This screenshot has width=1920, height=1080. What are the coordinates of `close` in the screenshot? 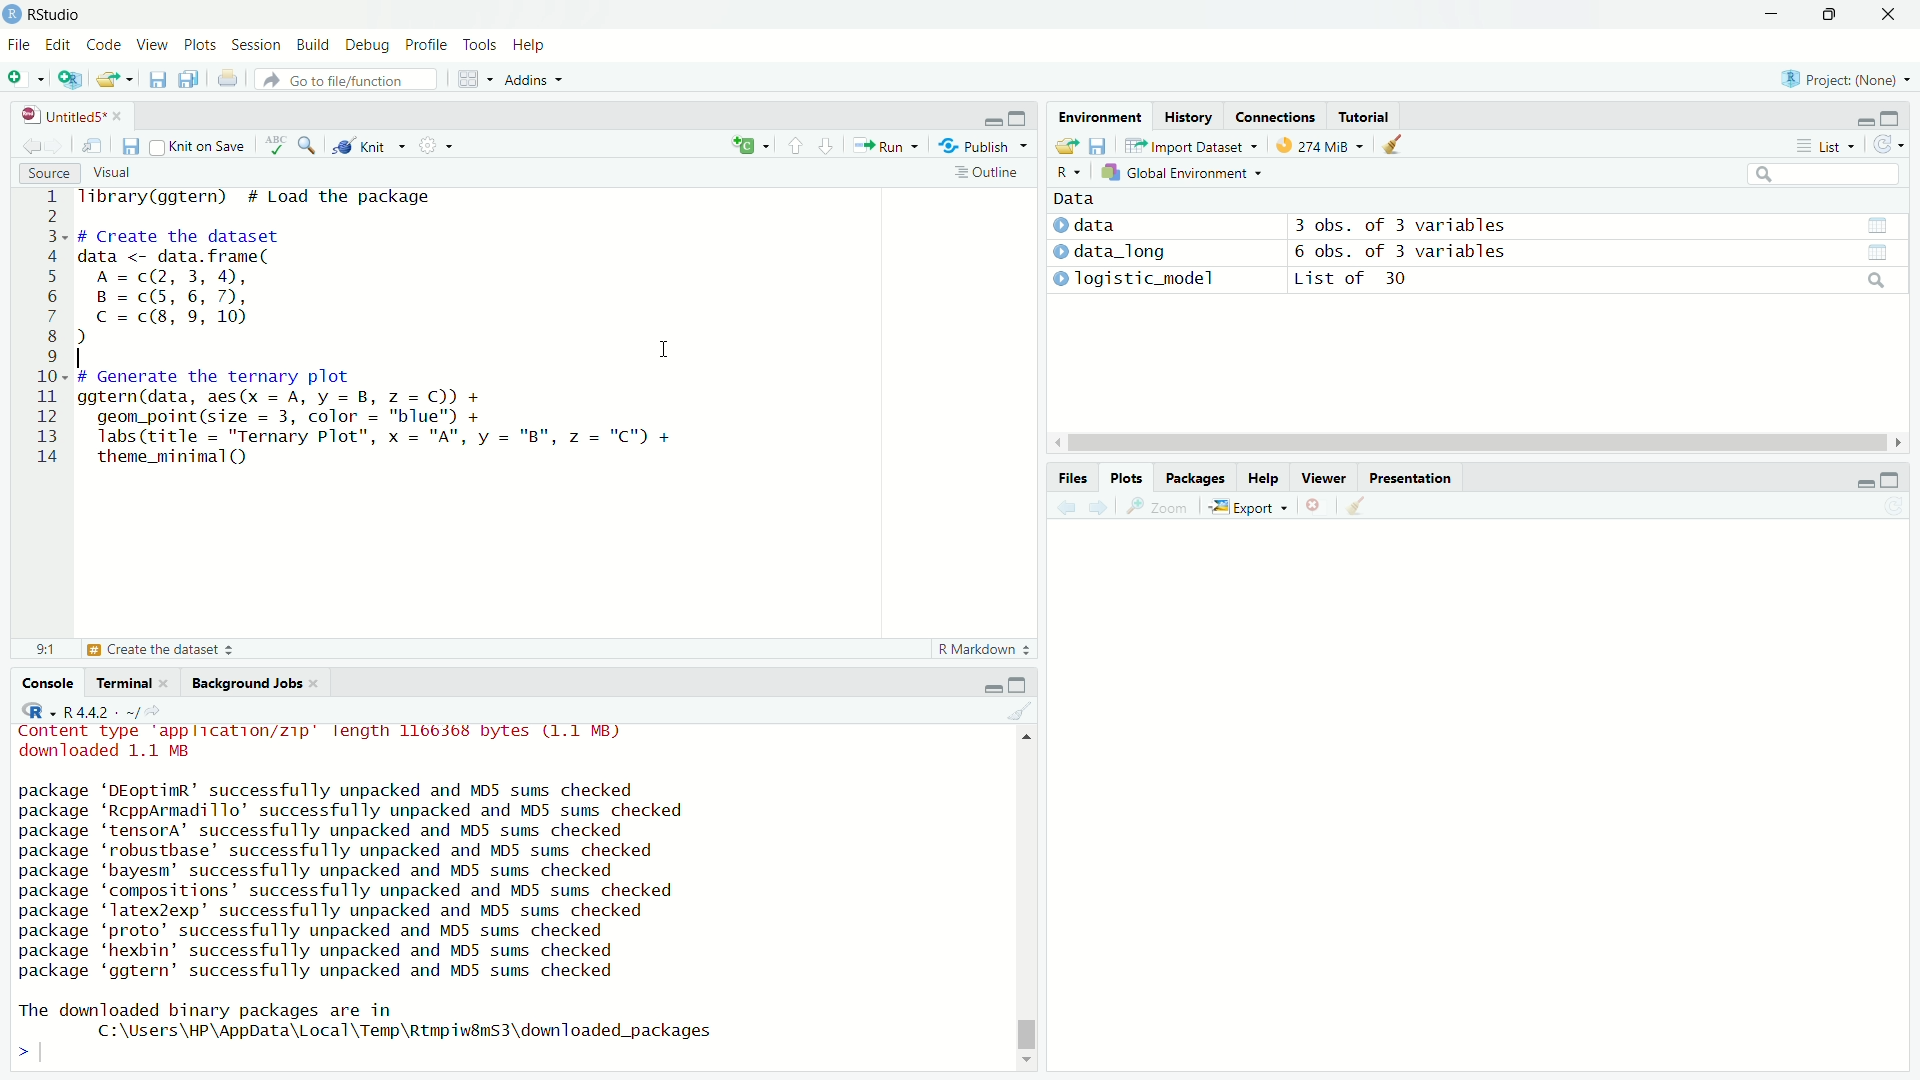 It's located at (1311, 507).